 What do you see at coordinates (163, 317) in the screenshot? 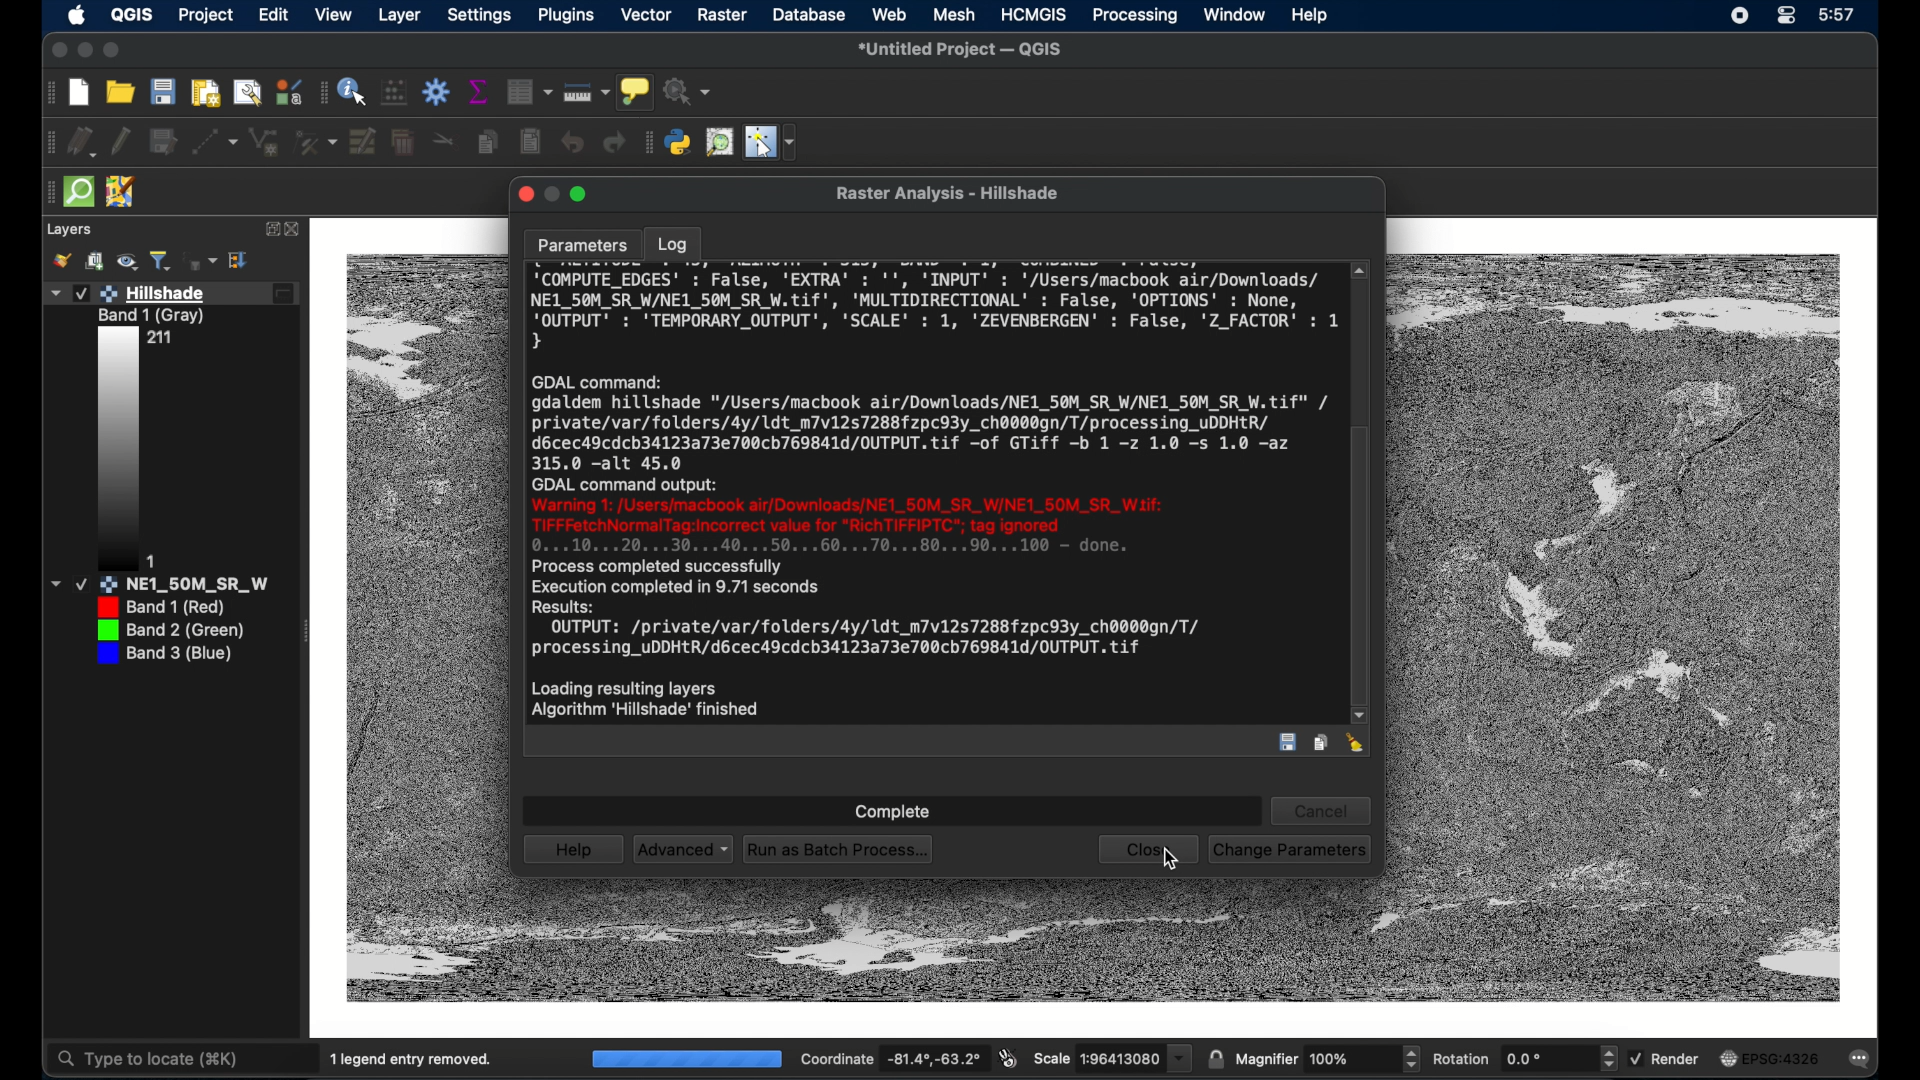
I see `Band 1 (Gray)` at bounding box center [163, 317].